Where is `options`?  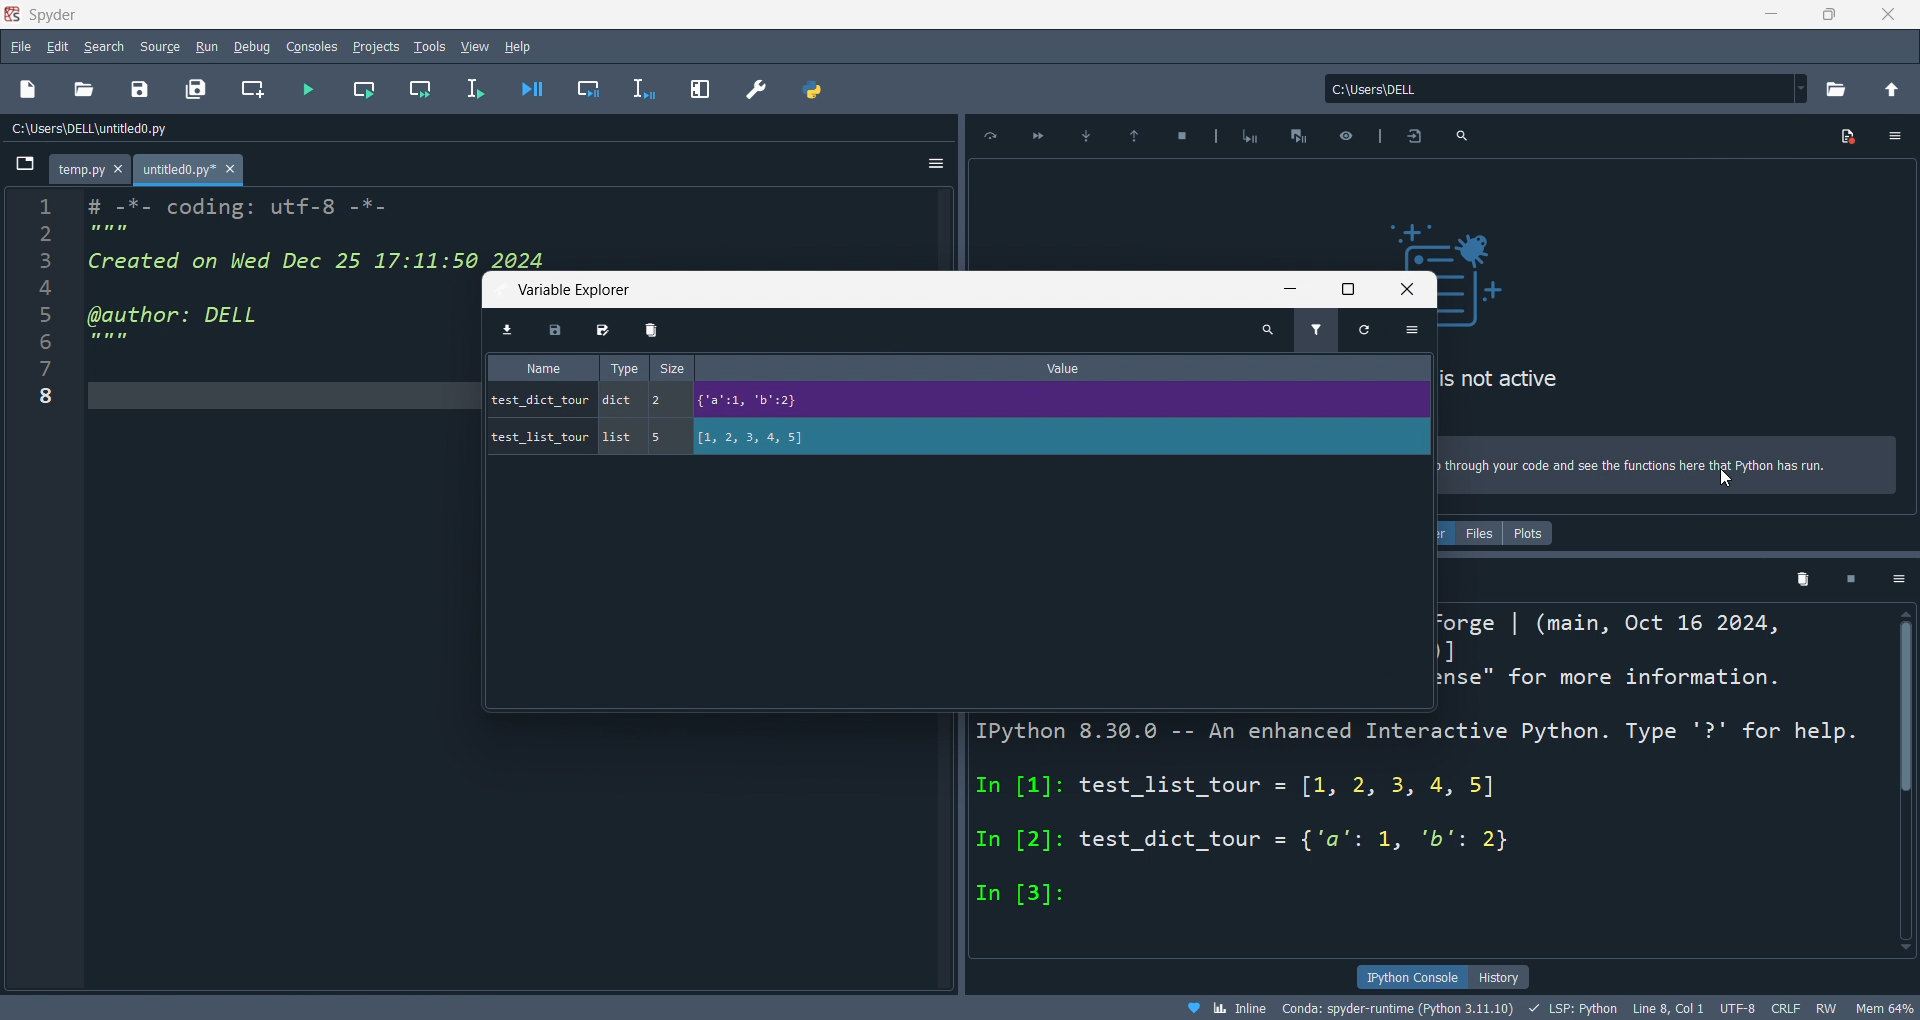
options is located at coordinates (1412, 332).